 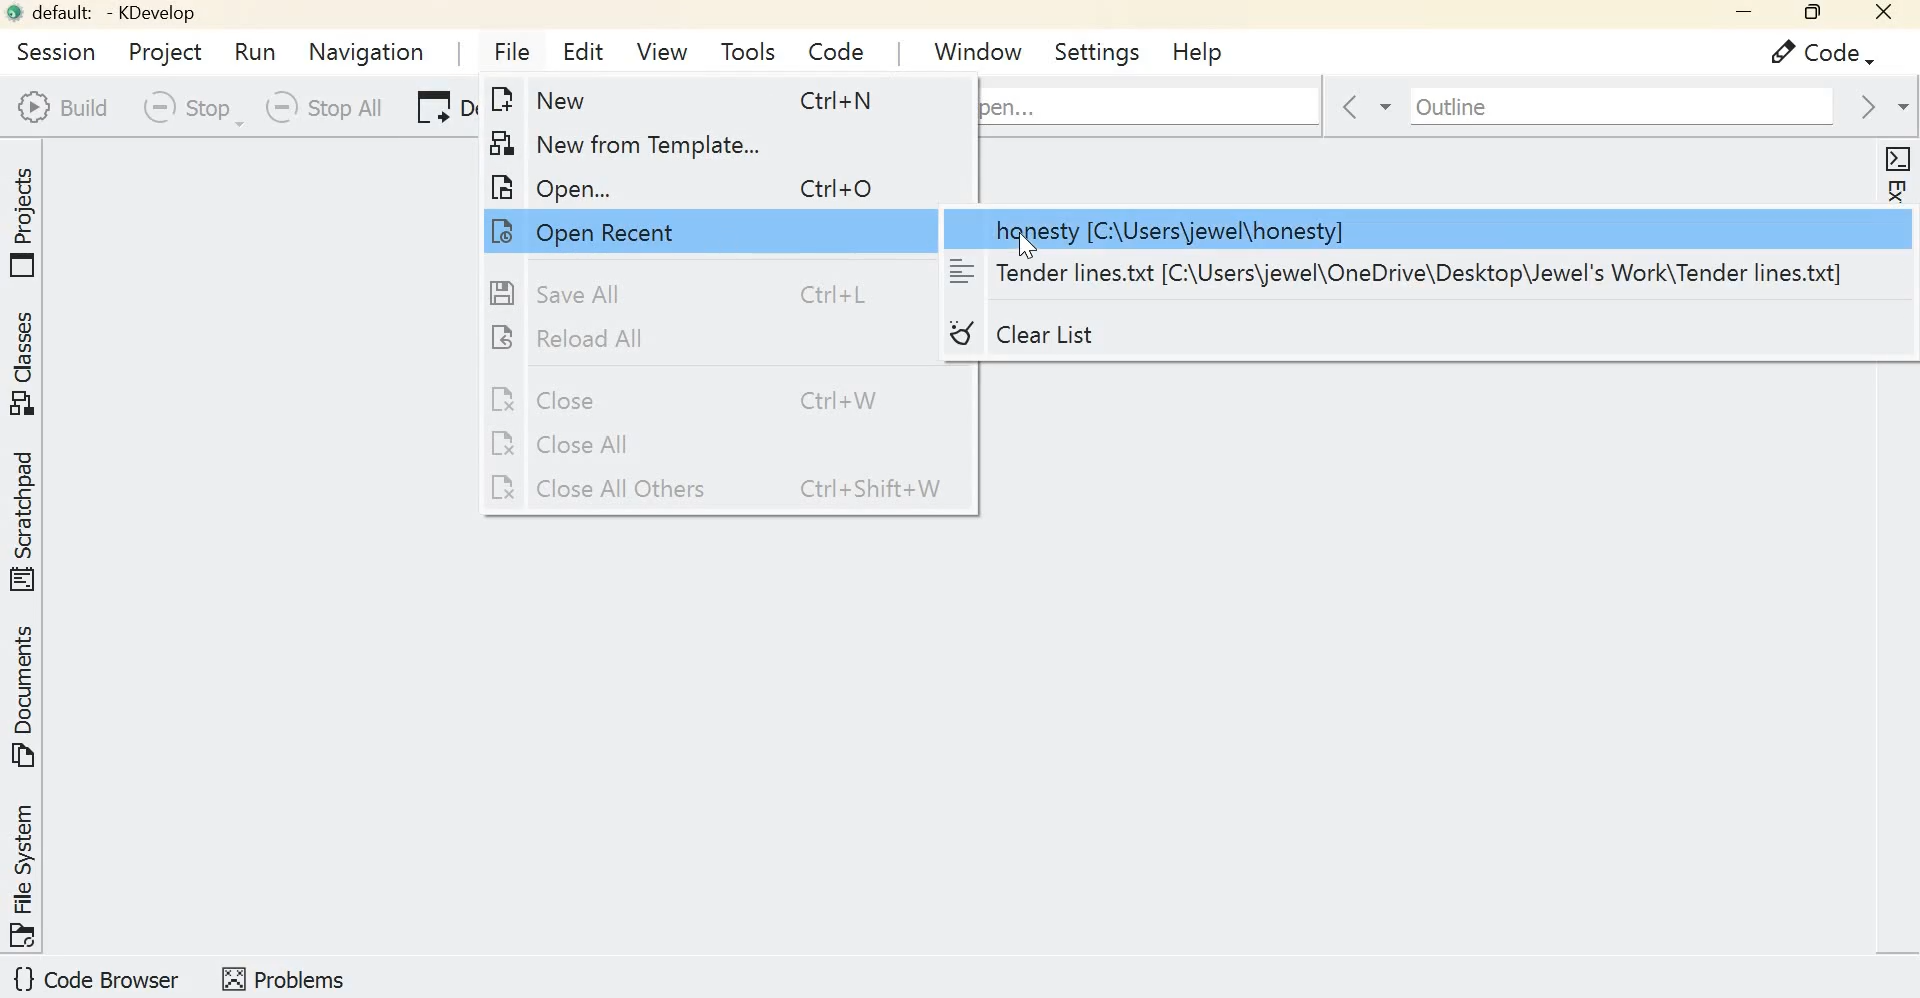 I want to click on File, so click(x=507, y=50).